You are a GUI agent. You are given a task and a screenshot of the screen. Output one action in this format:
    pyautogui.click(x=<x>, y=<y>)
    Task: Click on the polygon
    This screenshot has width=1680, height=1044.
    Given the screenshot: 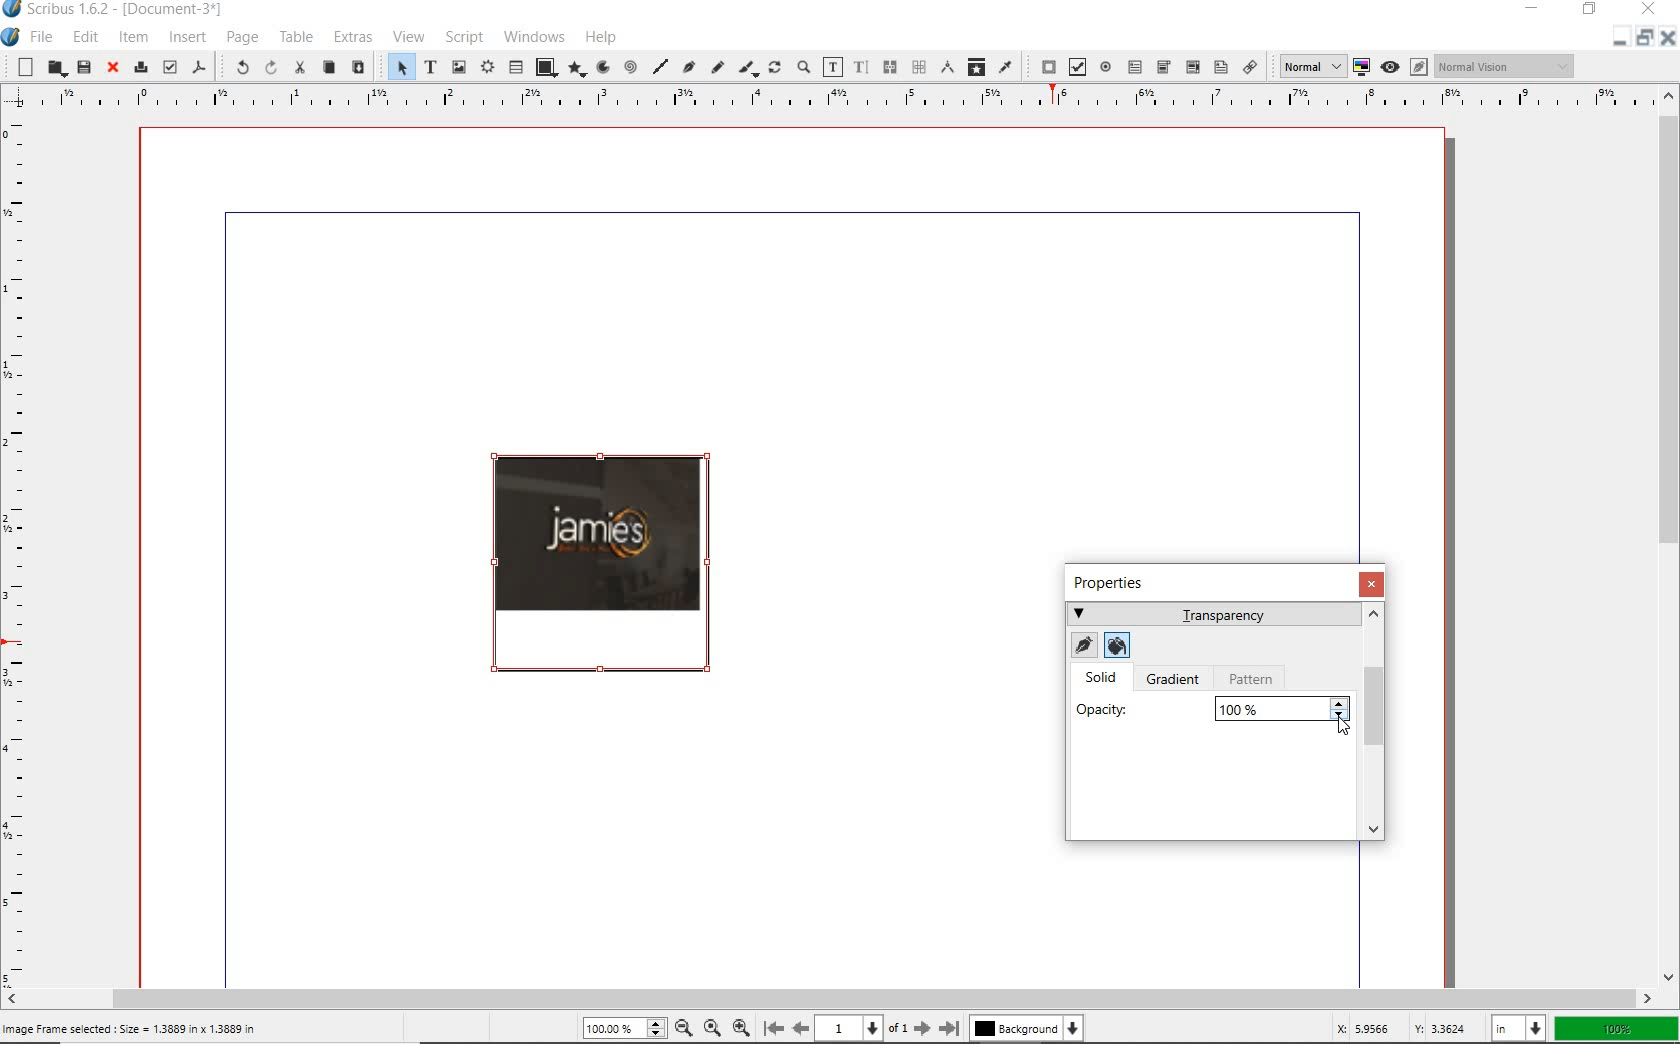 What is the action you would take?
    pyautogui.click(x=577, y=69)
    